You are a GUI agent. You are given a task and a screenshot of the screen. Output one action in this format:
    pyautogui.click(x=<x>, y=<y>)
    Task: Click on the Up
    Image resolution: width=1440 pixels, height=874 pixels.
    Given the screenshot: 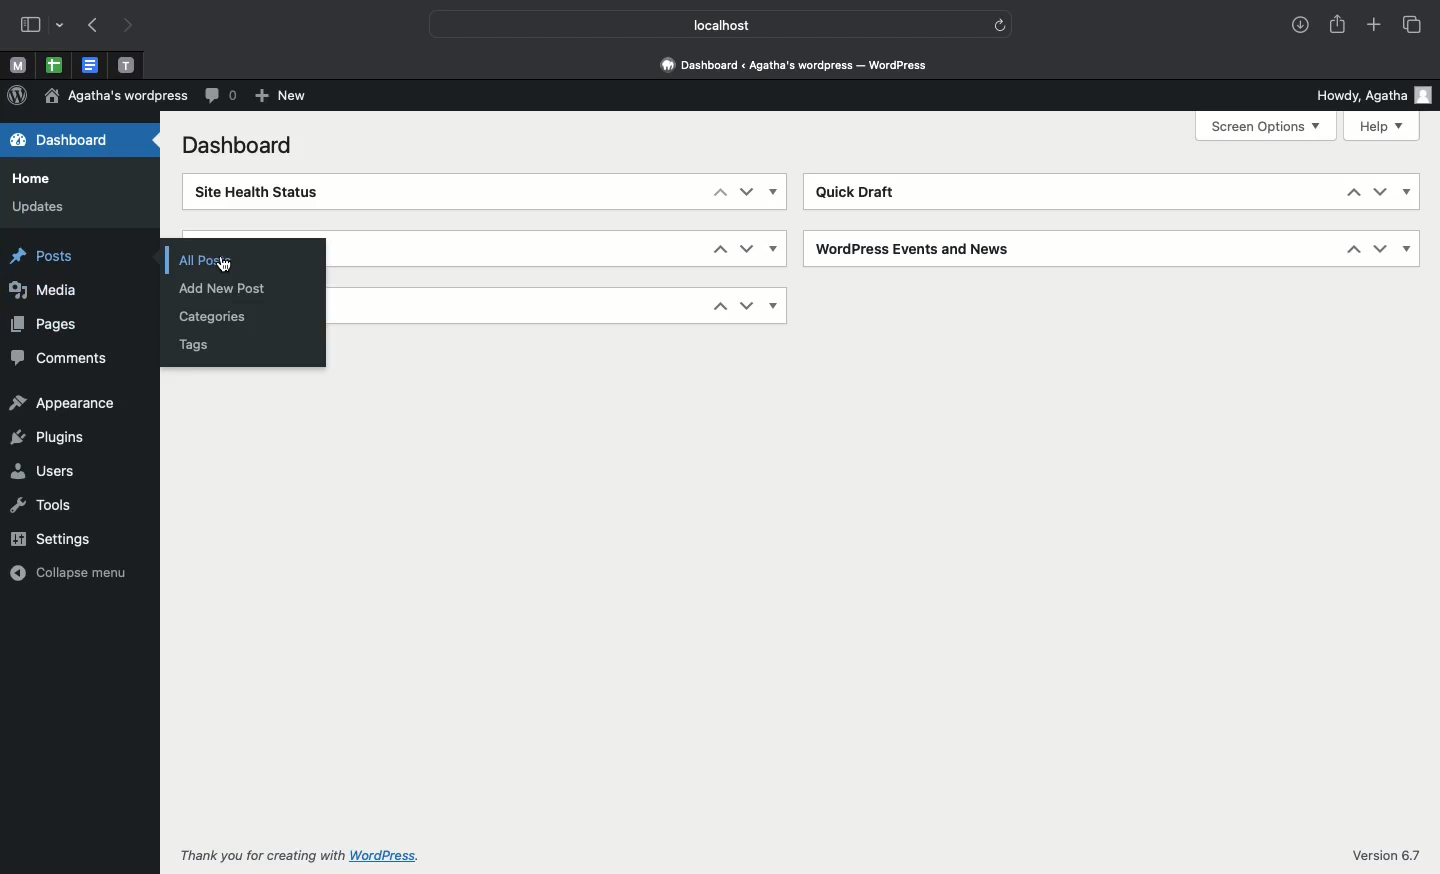 What is the action you would take?
    pyautogui.click(x=720, y=306)
    